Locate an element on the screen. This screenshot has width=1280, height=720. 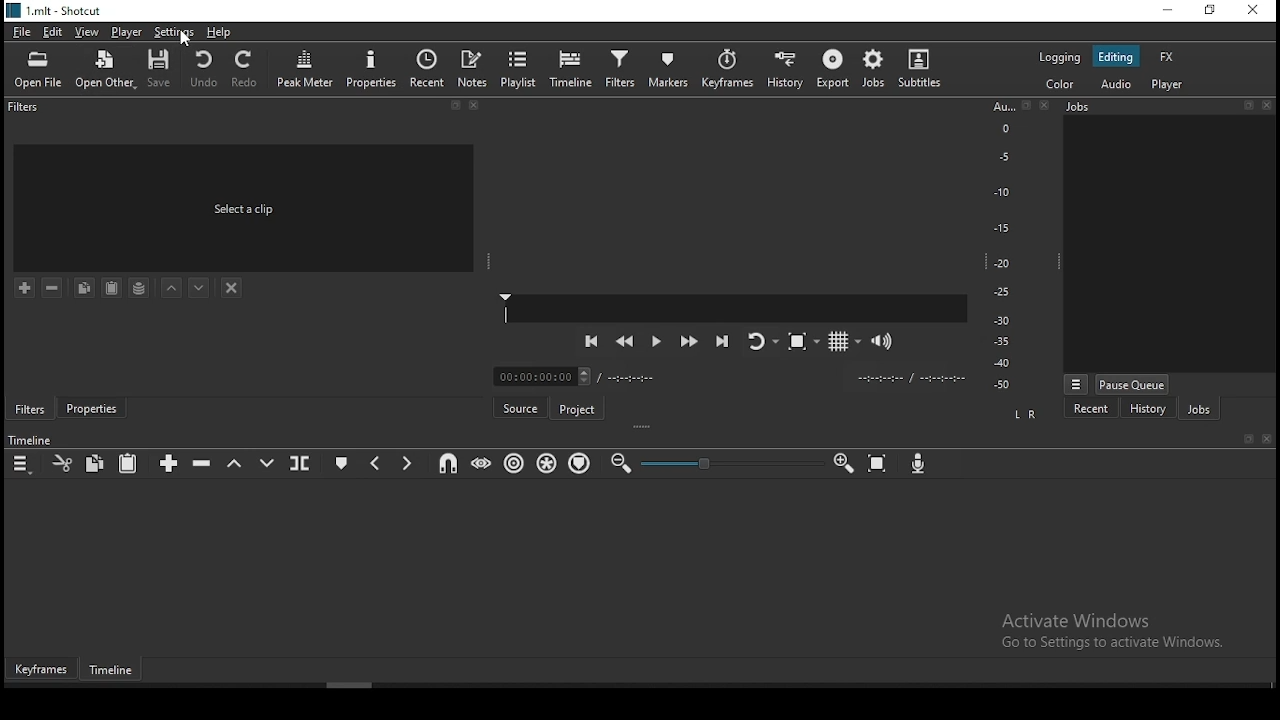
scale is located at coordinates (1002, 247).